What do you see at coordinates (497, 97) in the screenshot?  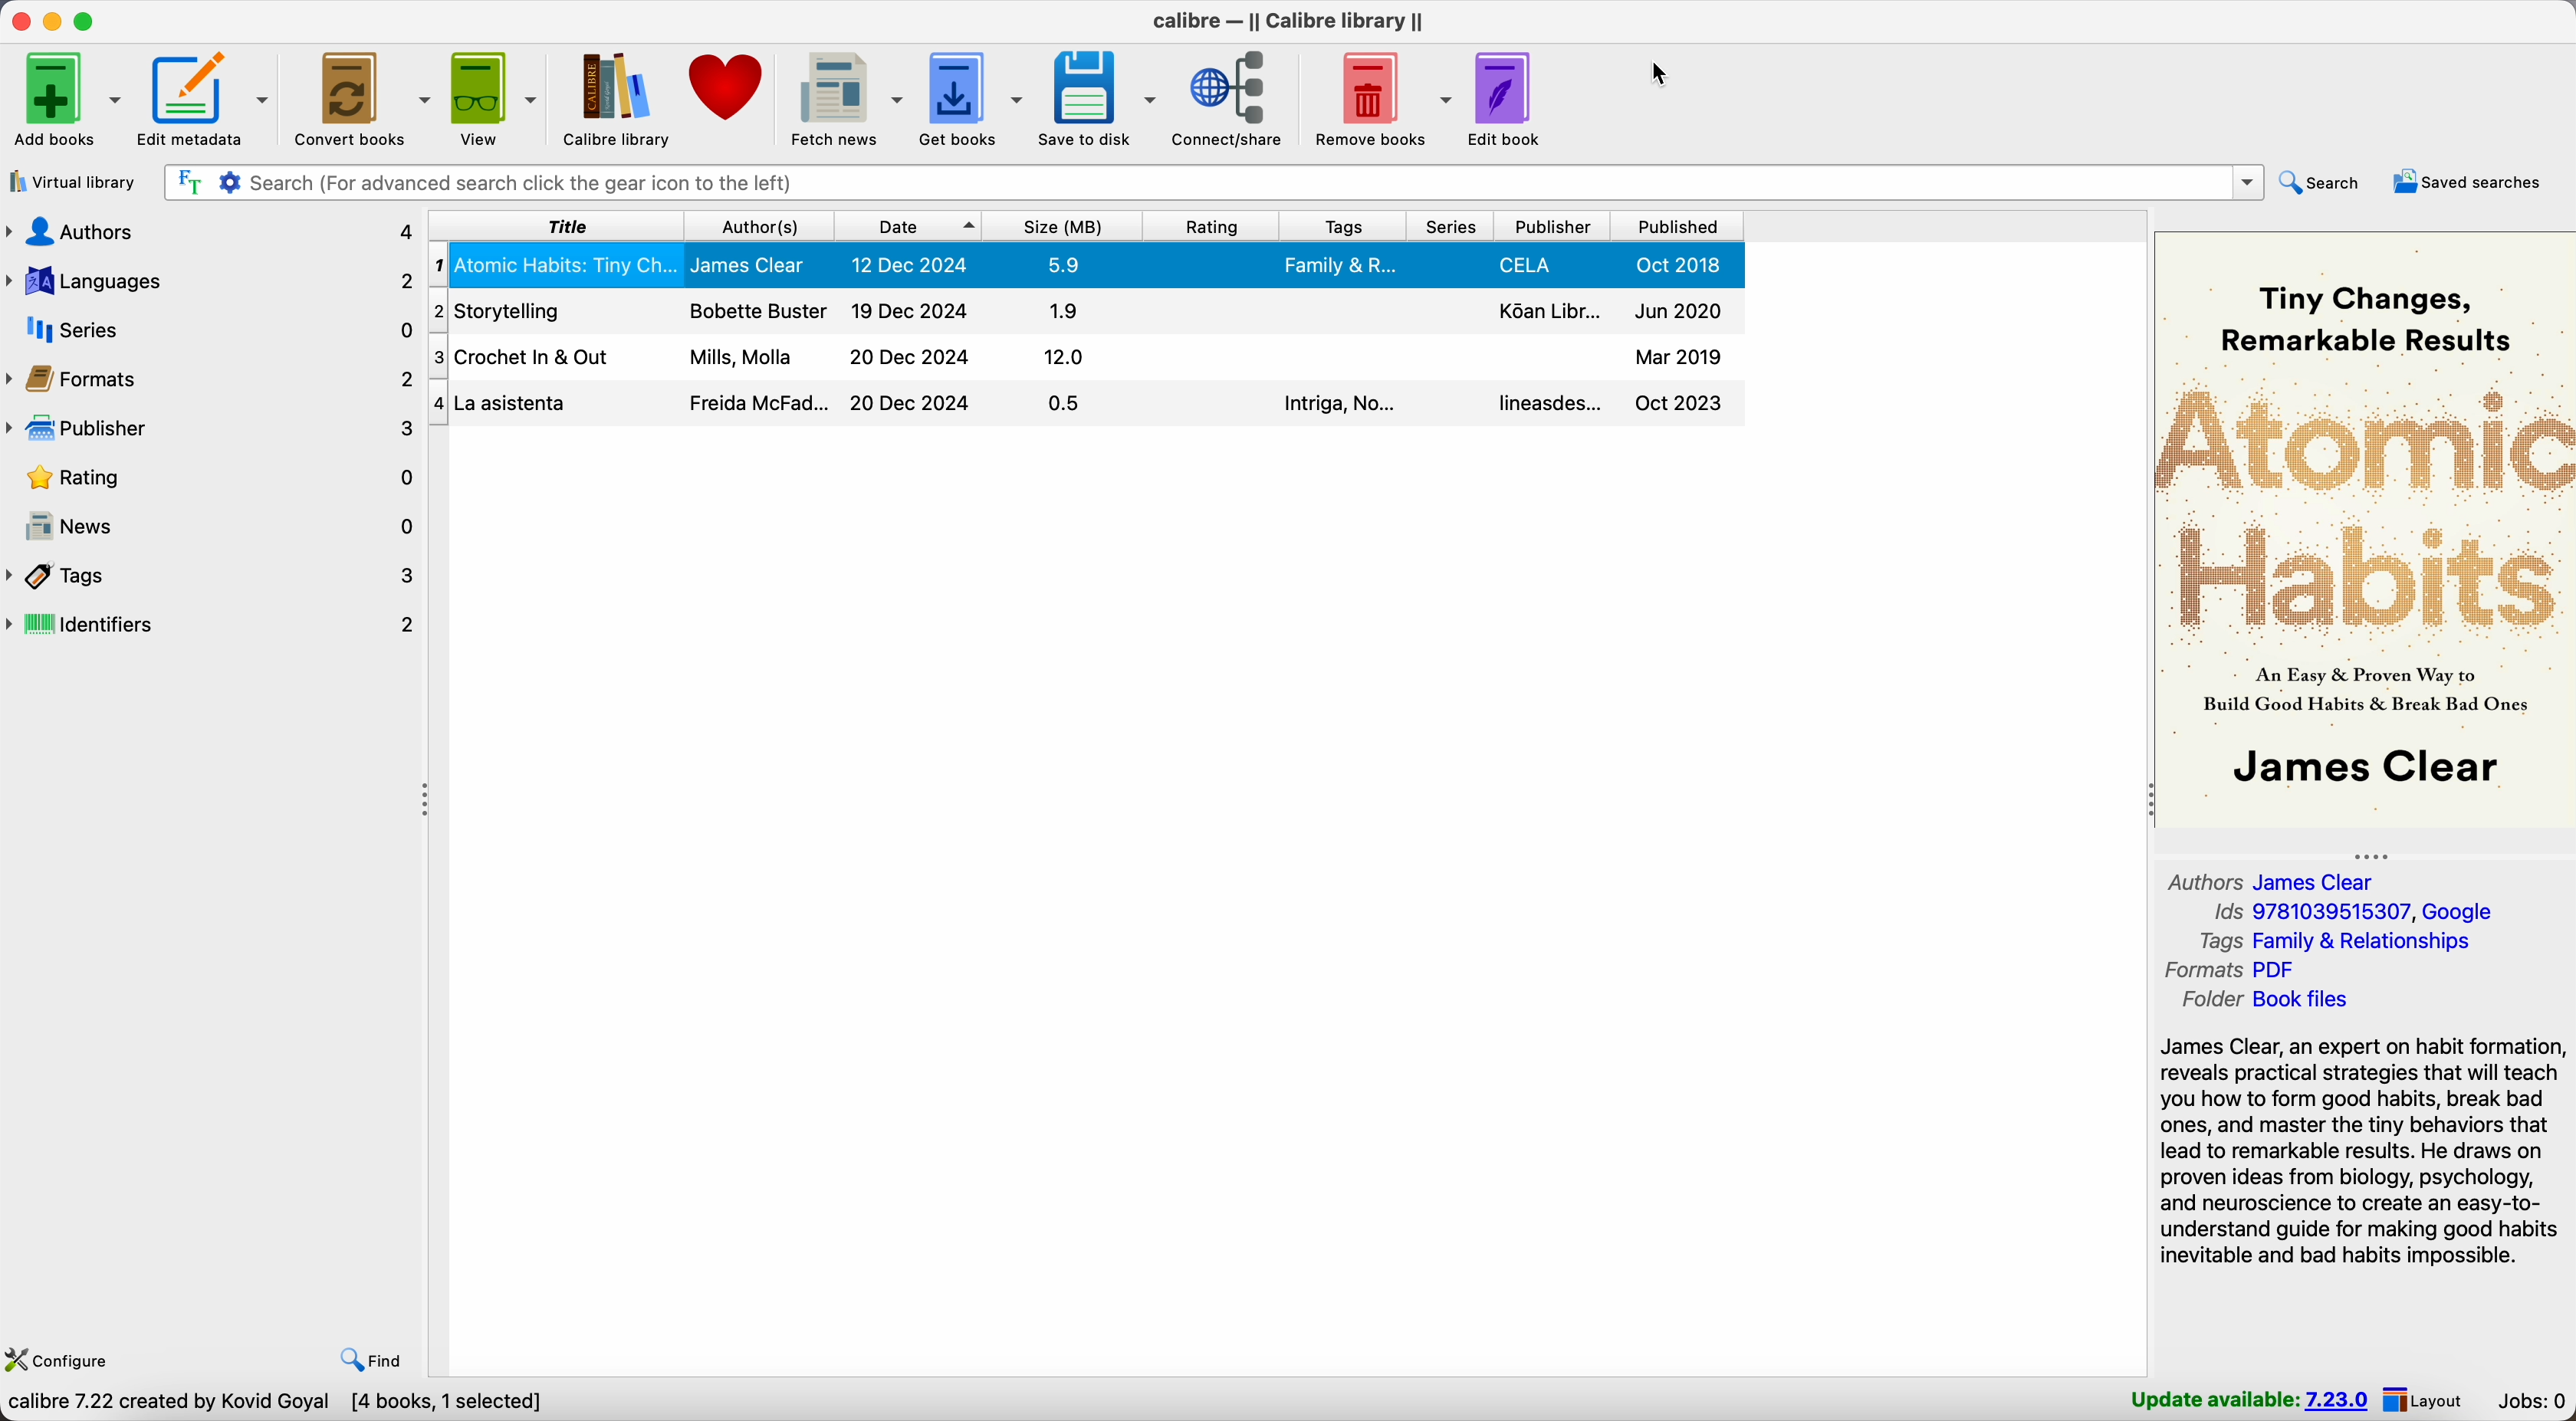 I see `view` at bounding box center [497, 97].